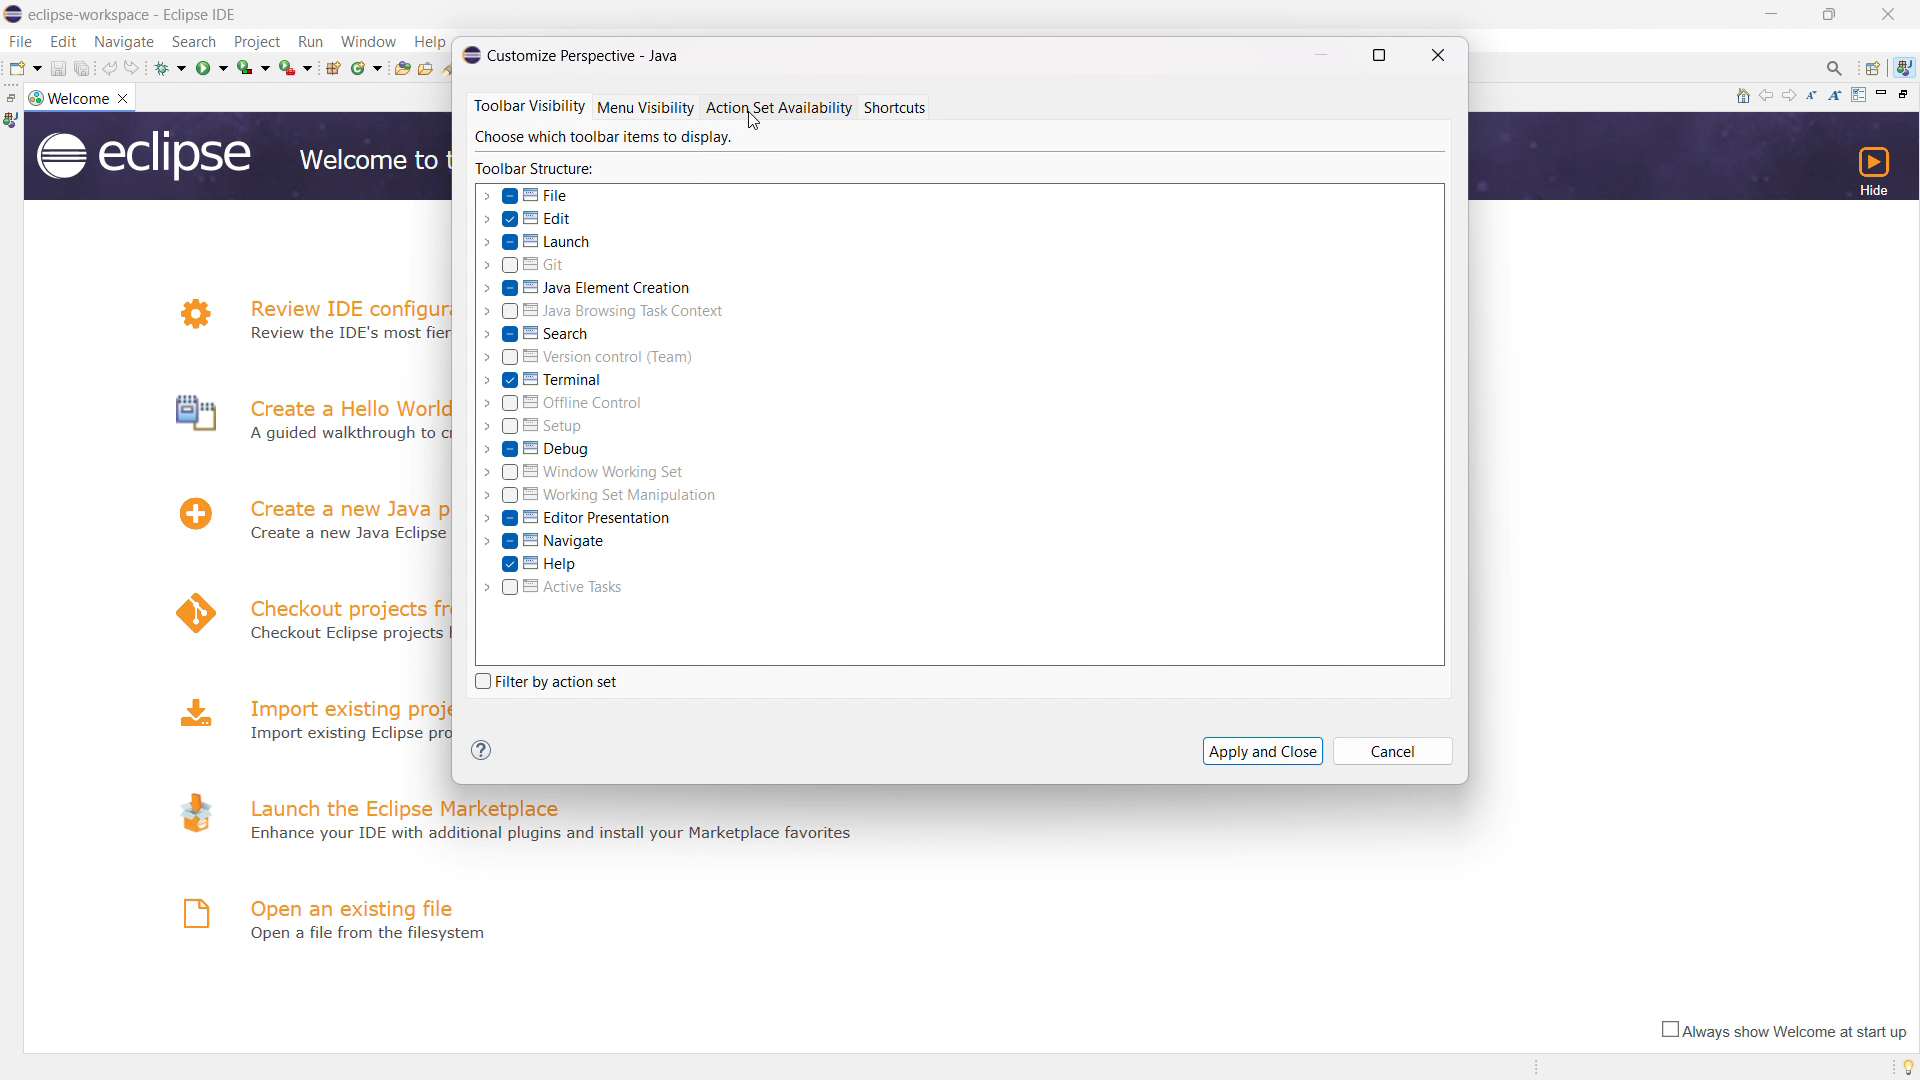  I want to click on new, so click(24, 68).